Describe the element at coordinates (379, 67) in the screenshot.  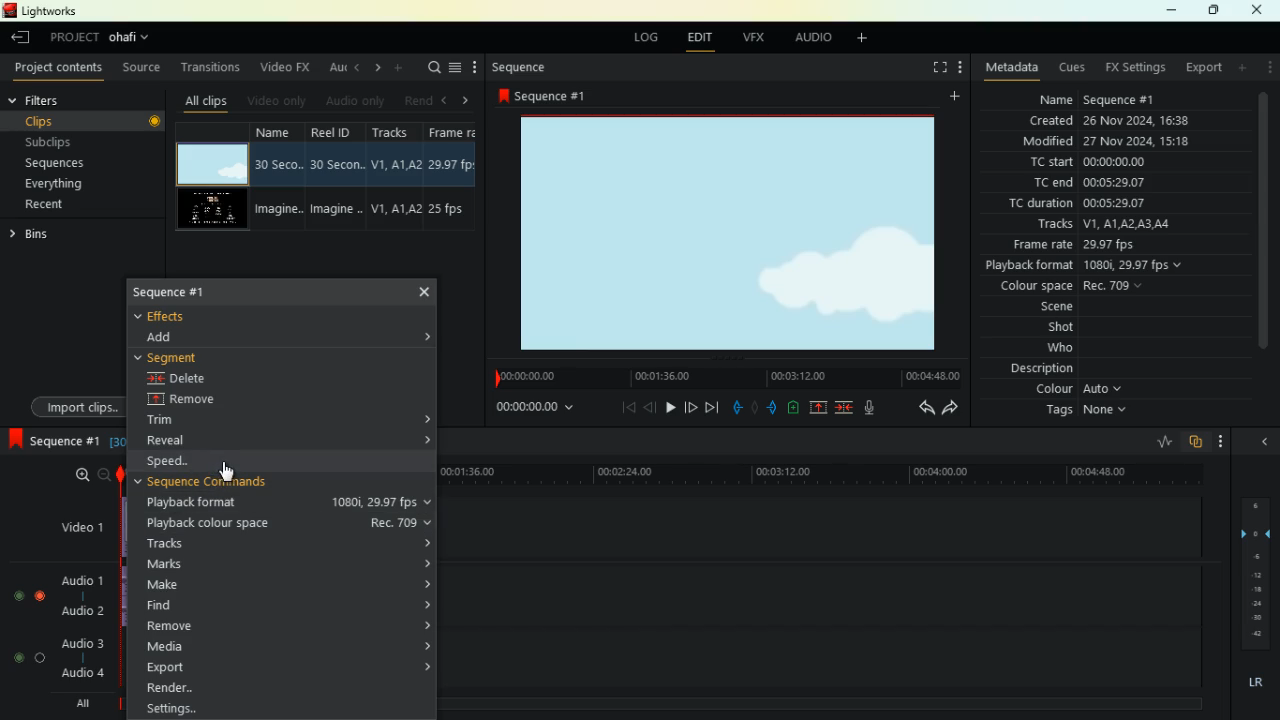
I see `right` at that location.